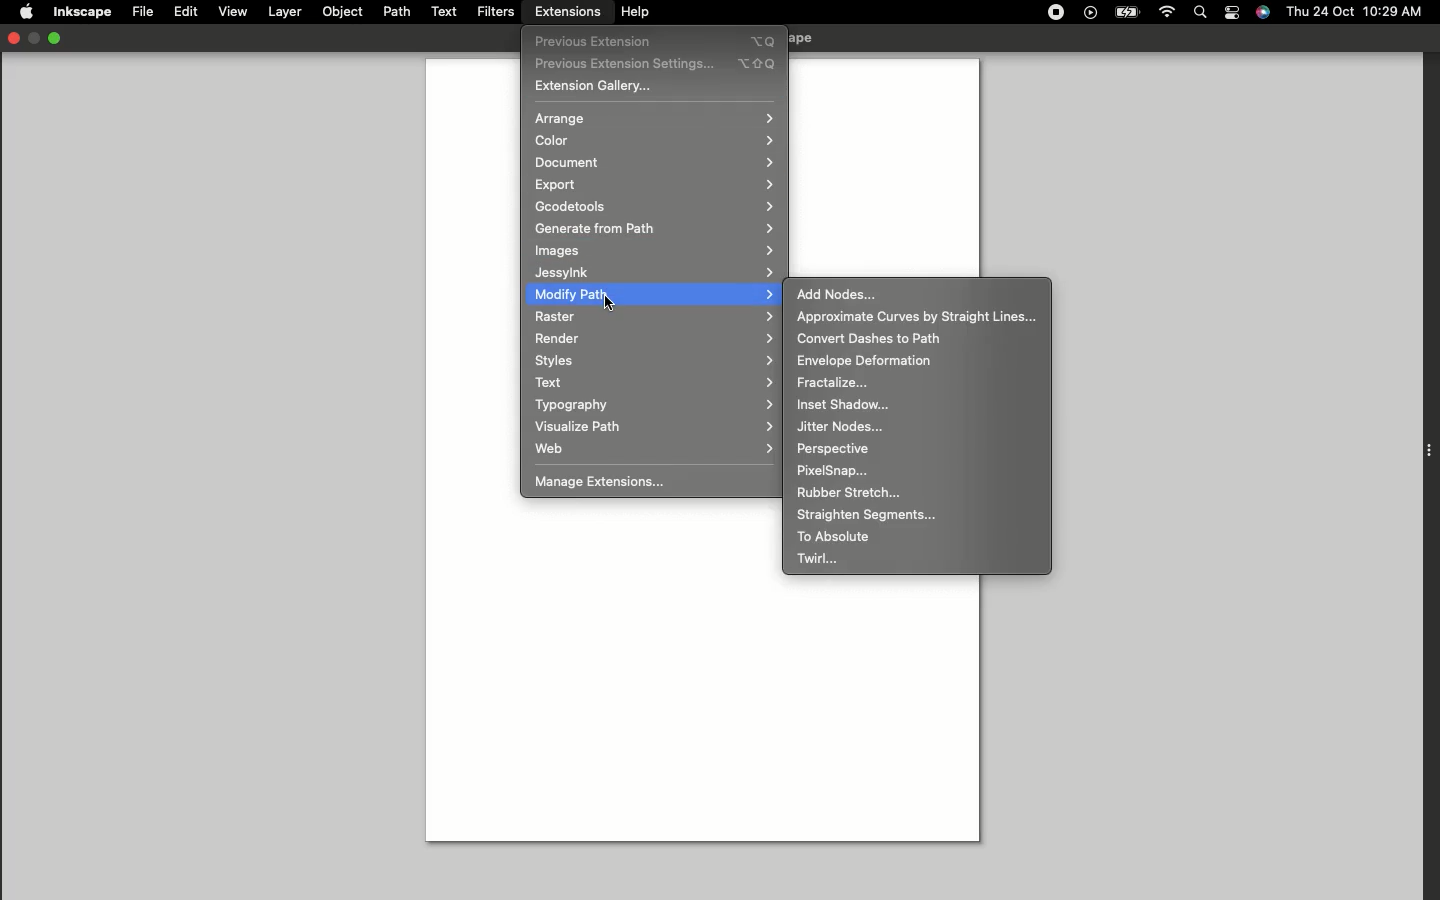 This screenshot has height=900, width=1440. Describe the element at coordinates (834, 470) in the screenshot. I see `PixelSnap` at that location.